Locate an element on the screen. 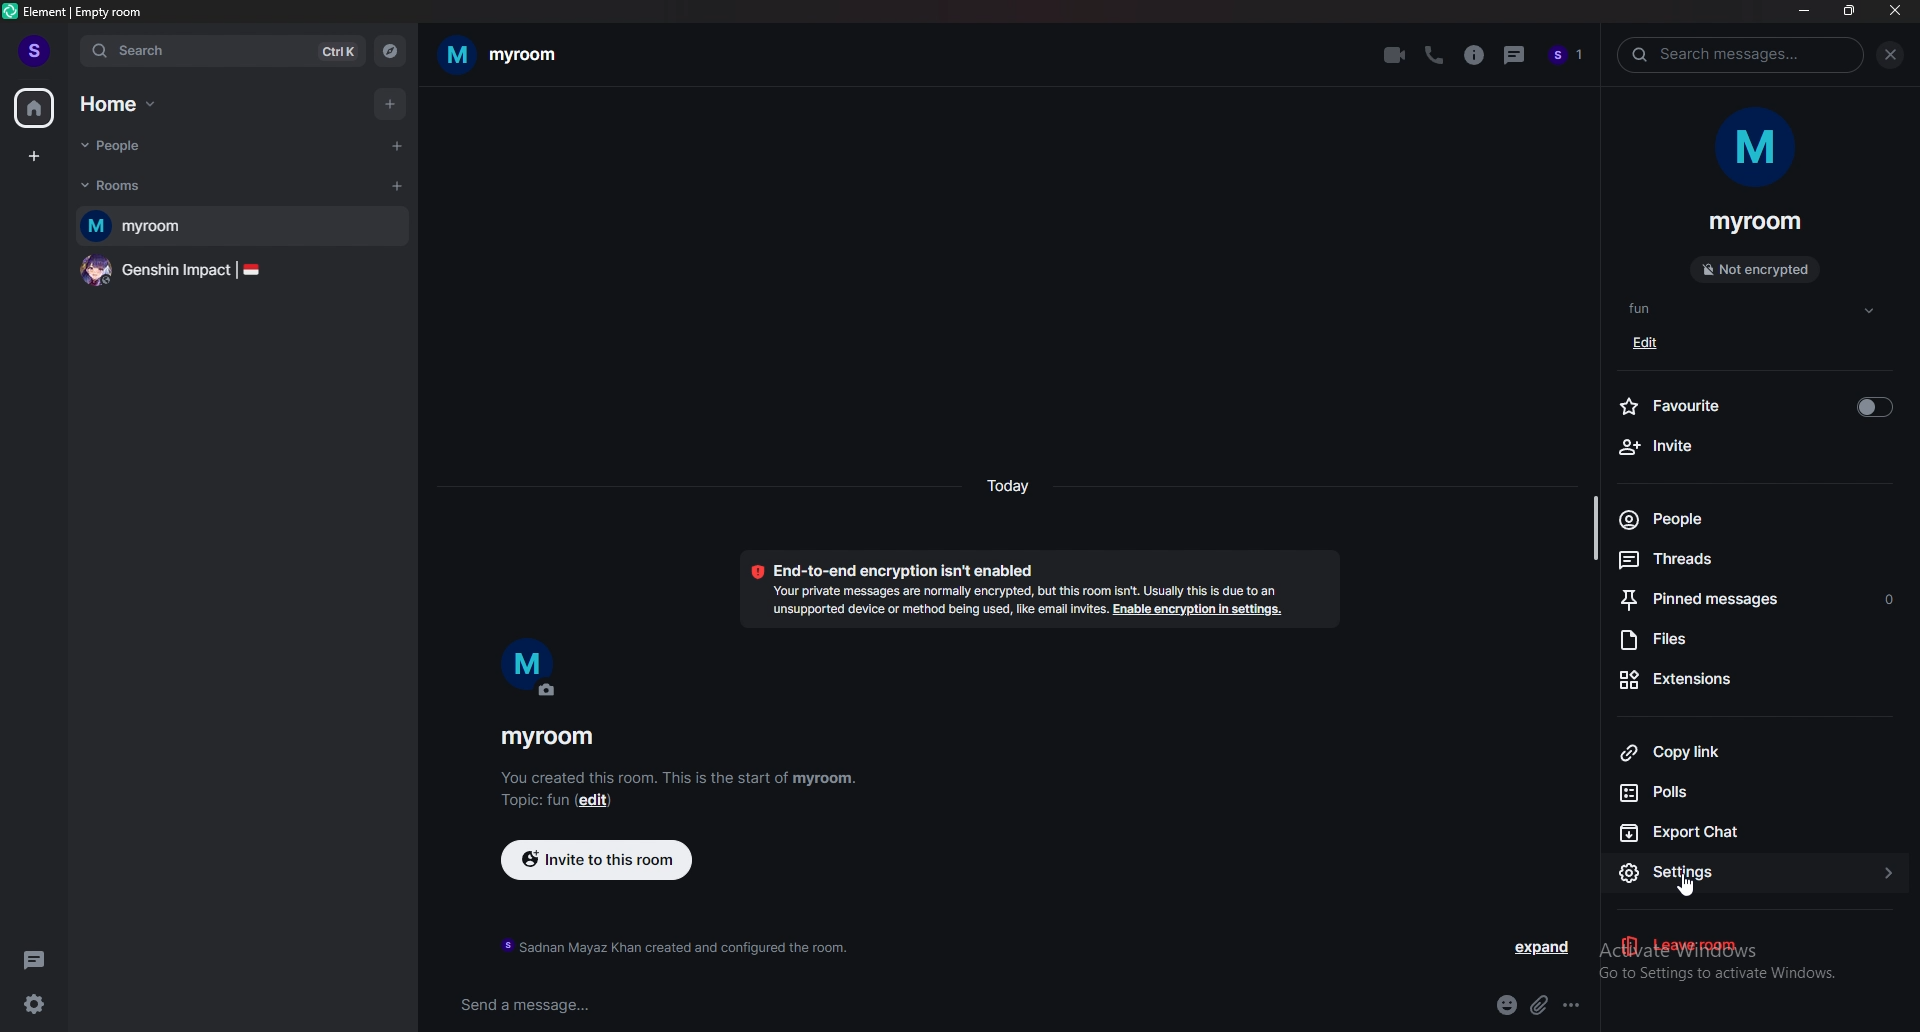 Image resolution: width=1920 pixels, height=1032 pixels. go to settings to activate windows is located at coordinates (1758, 977).